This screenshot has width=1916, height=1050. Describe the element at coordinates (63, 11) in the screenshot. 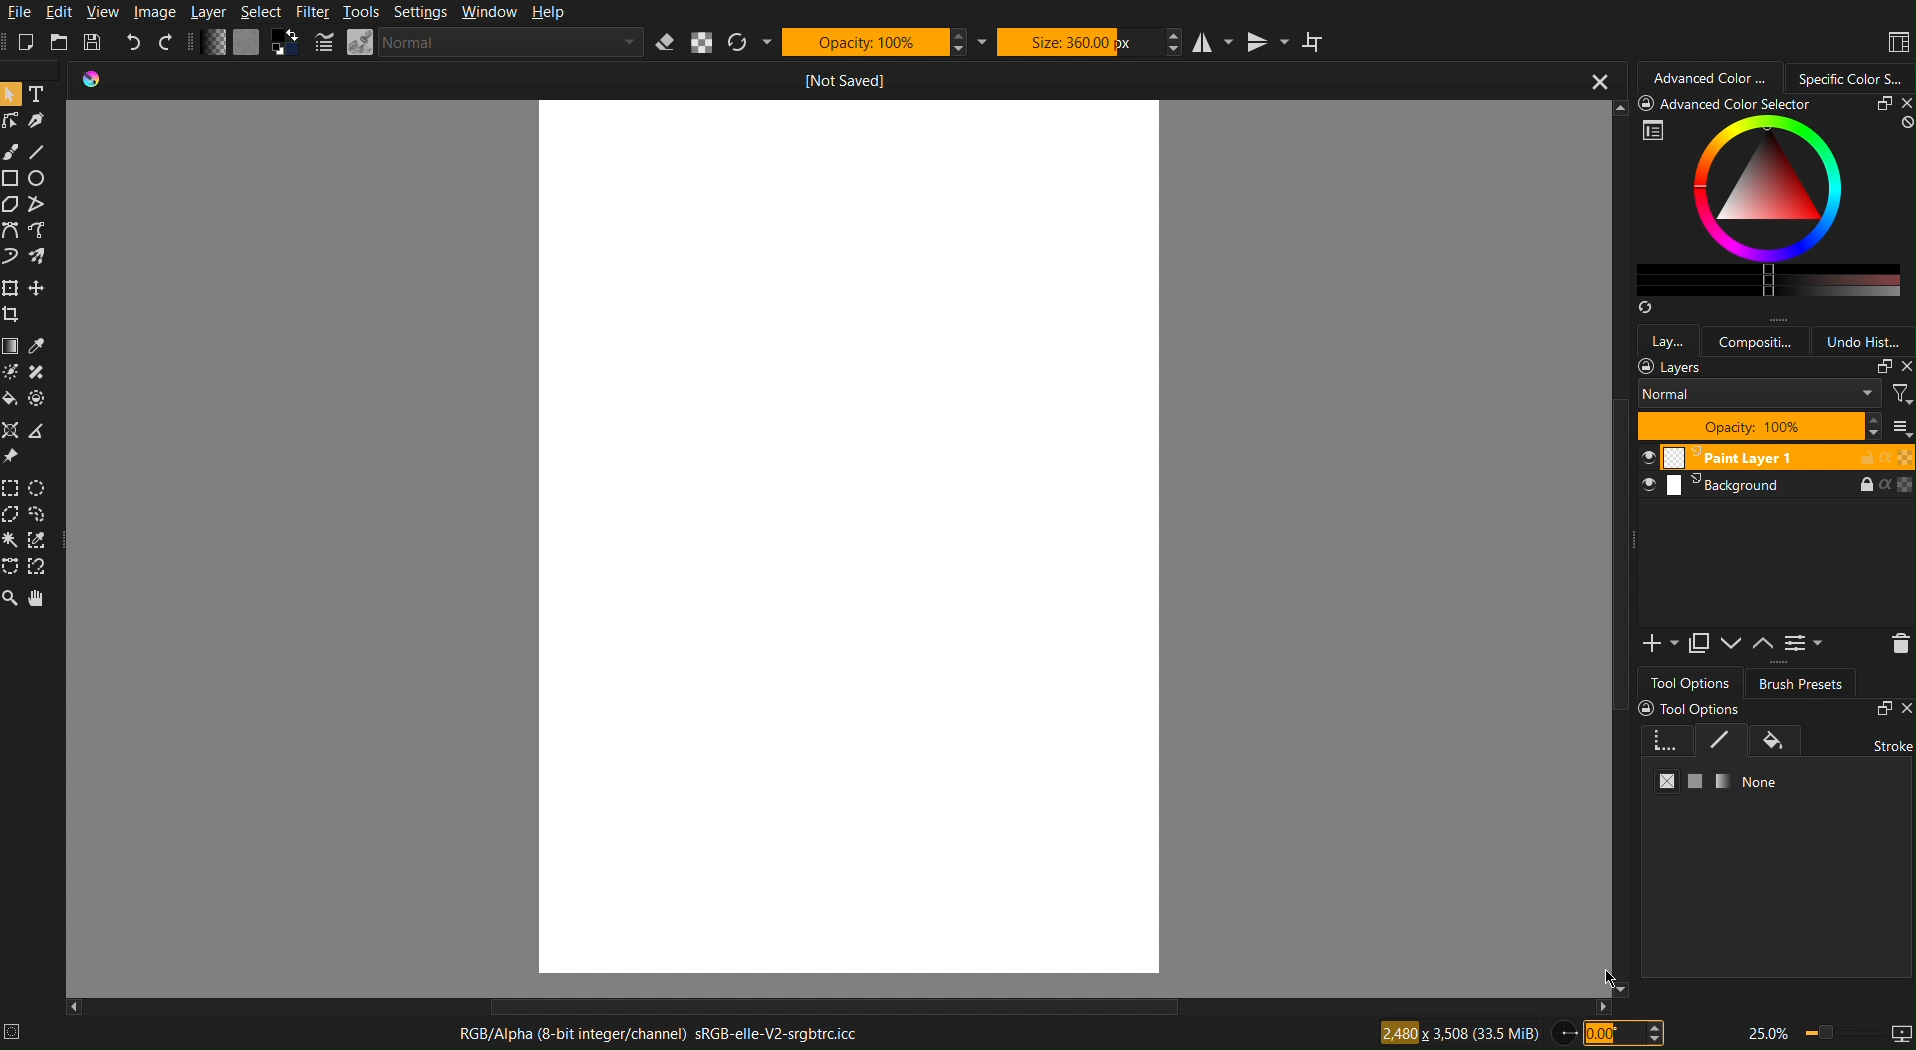

I see `Edit` at that location.